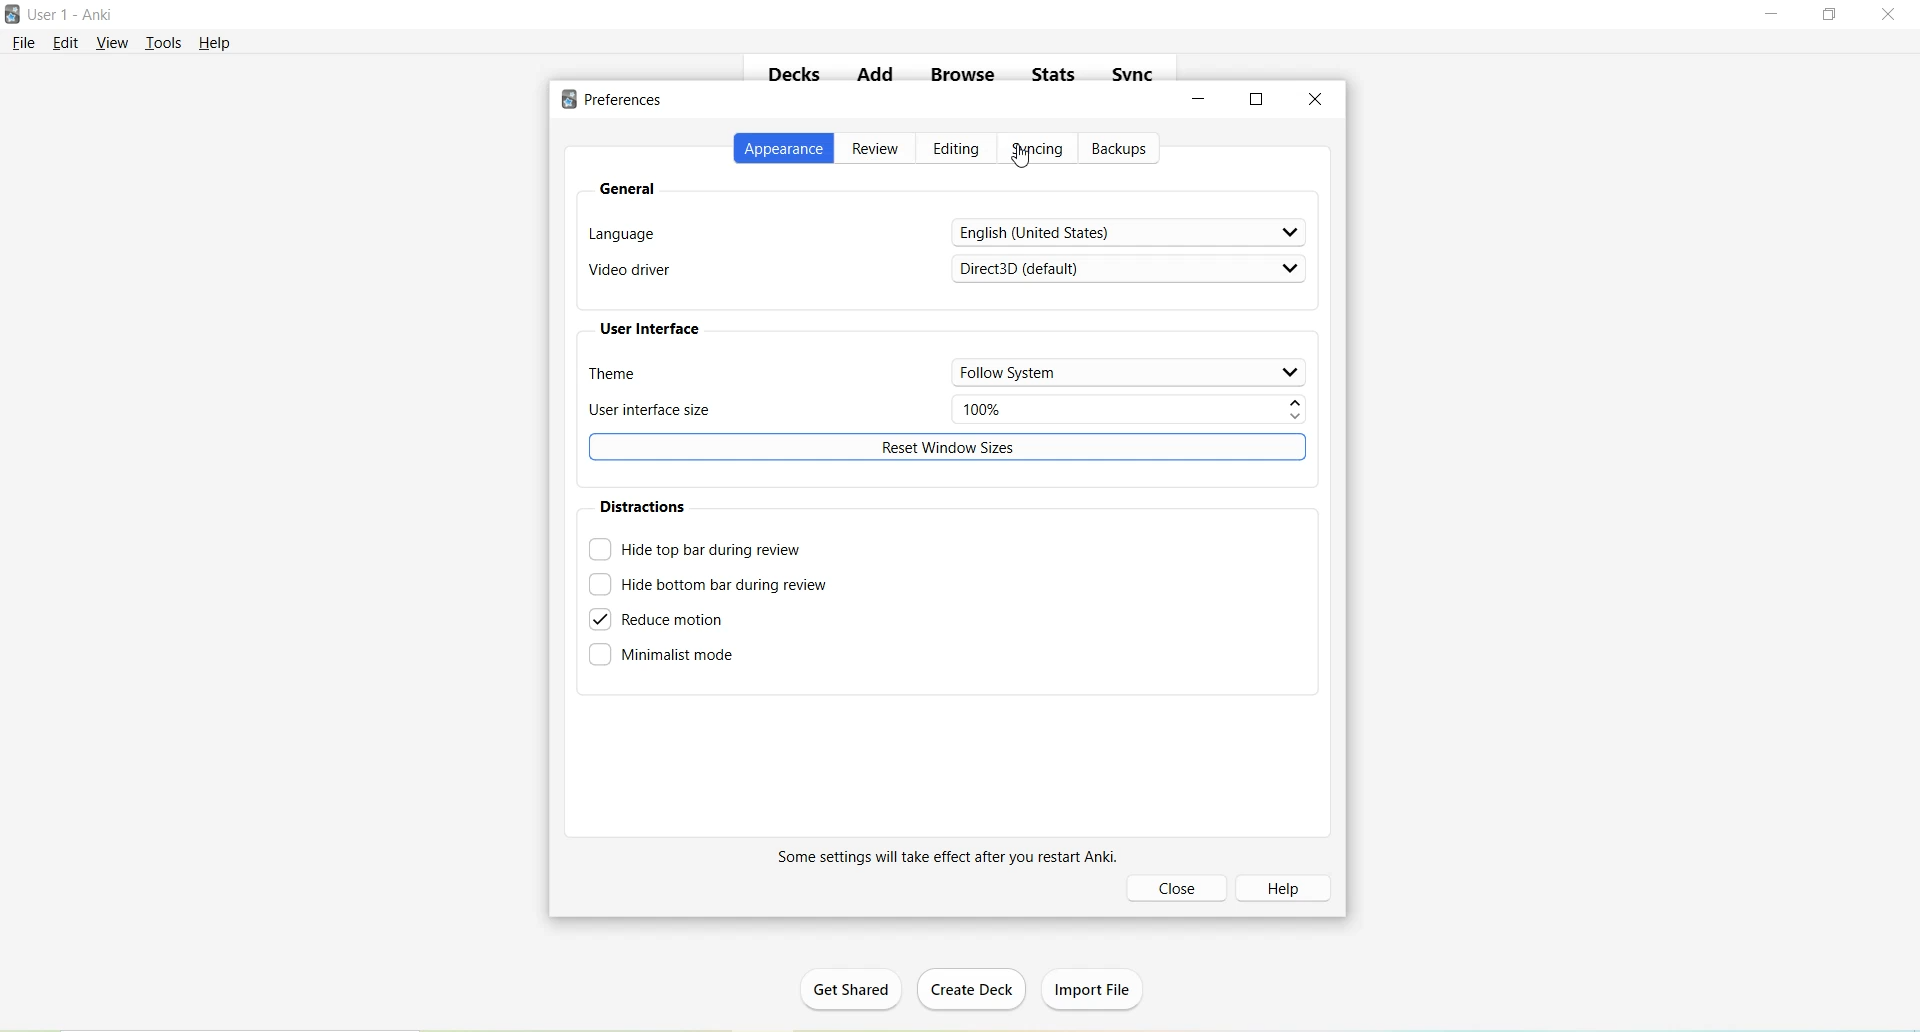 Image resolution: width=1920 pixels, height=1032 pixels. What do you see at coordinates (1836, 16) in the screenshot?
I see `Maximize` at bounding box center [1836, 16].